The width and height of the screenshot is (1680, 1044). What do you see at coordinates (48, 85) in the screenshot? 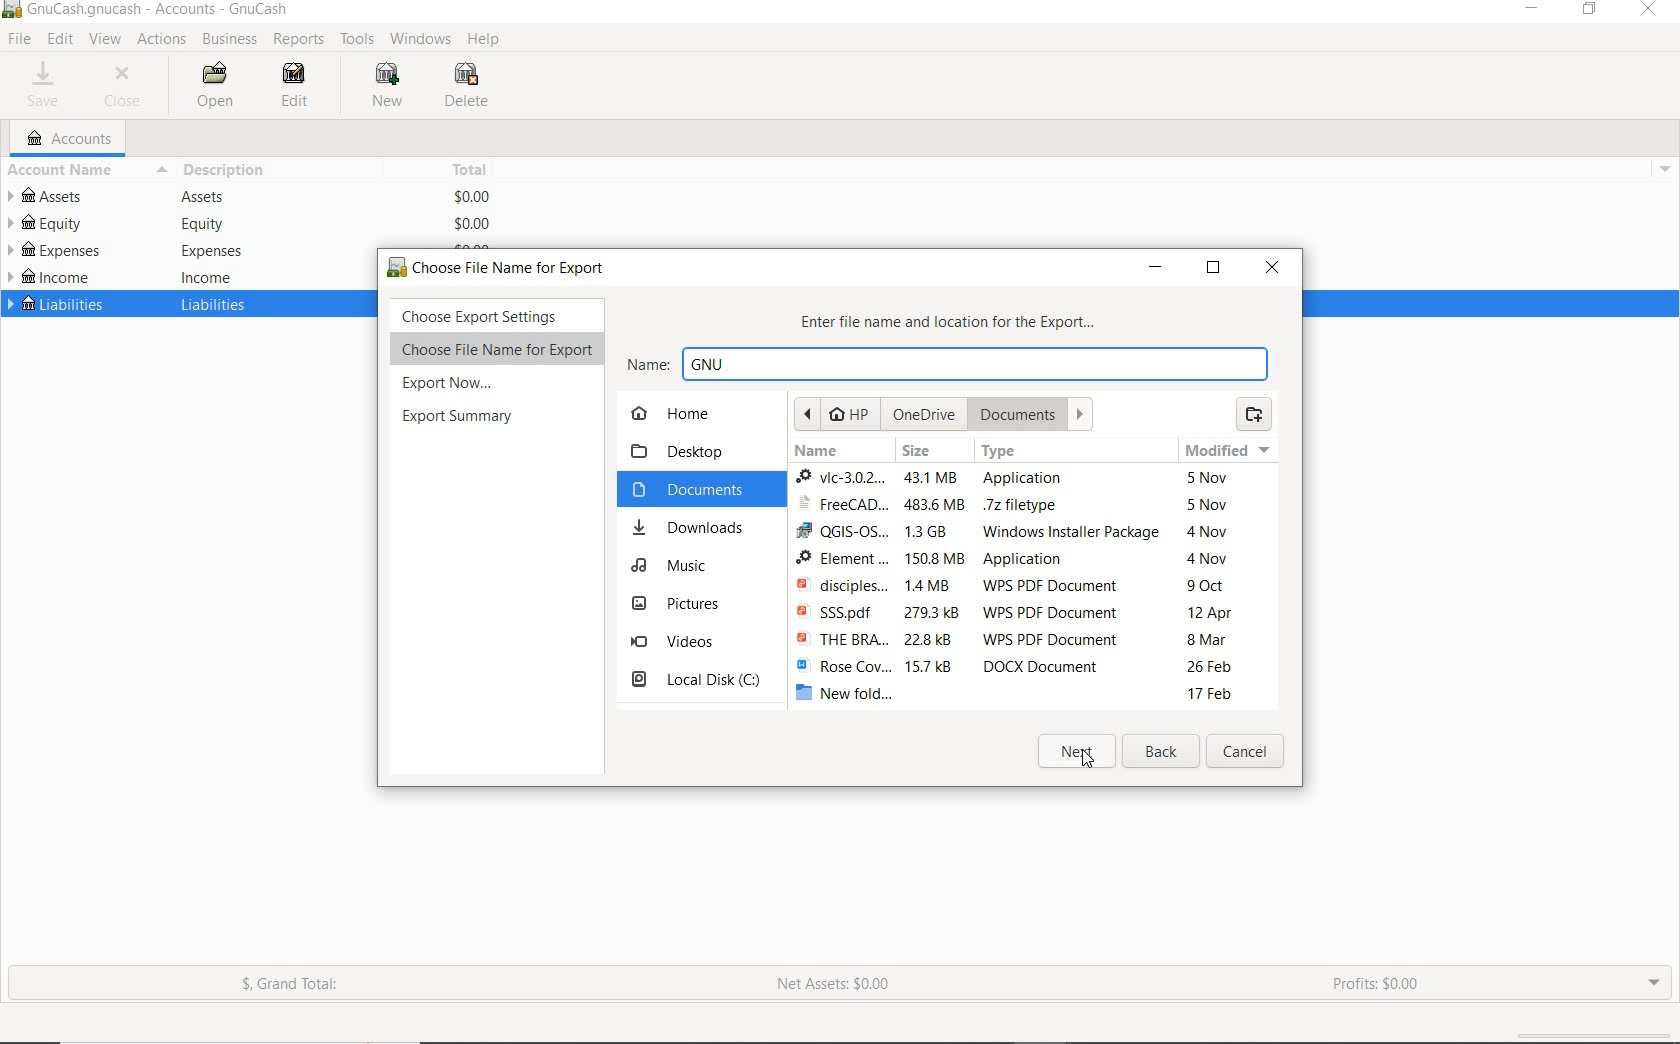
I see `SAVE` at bounding box center [48, 85].